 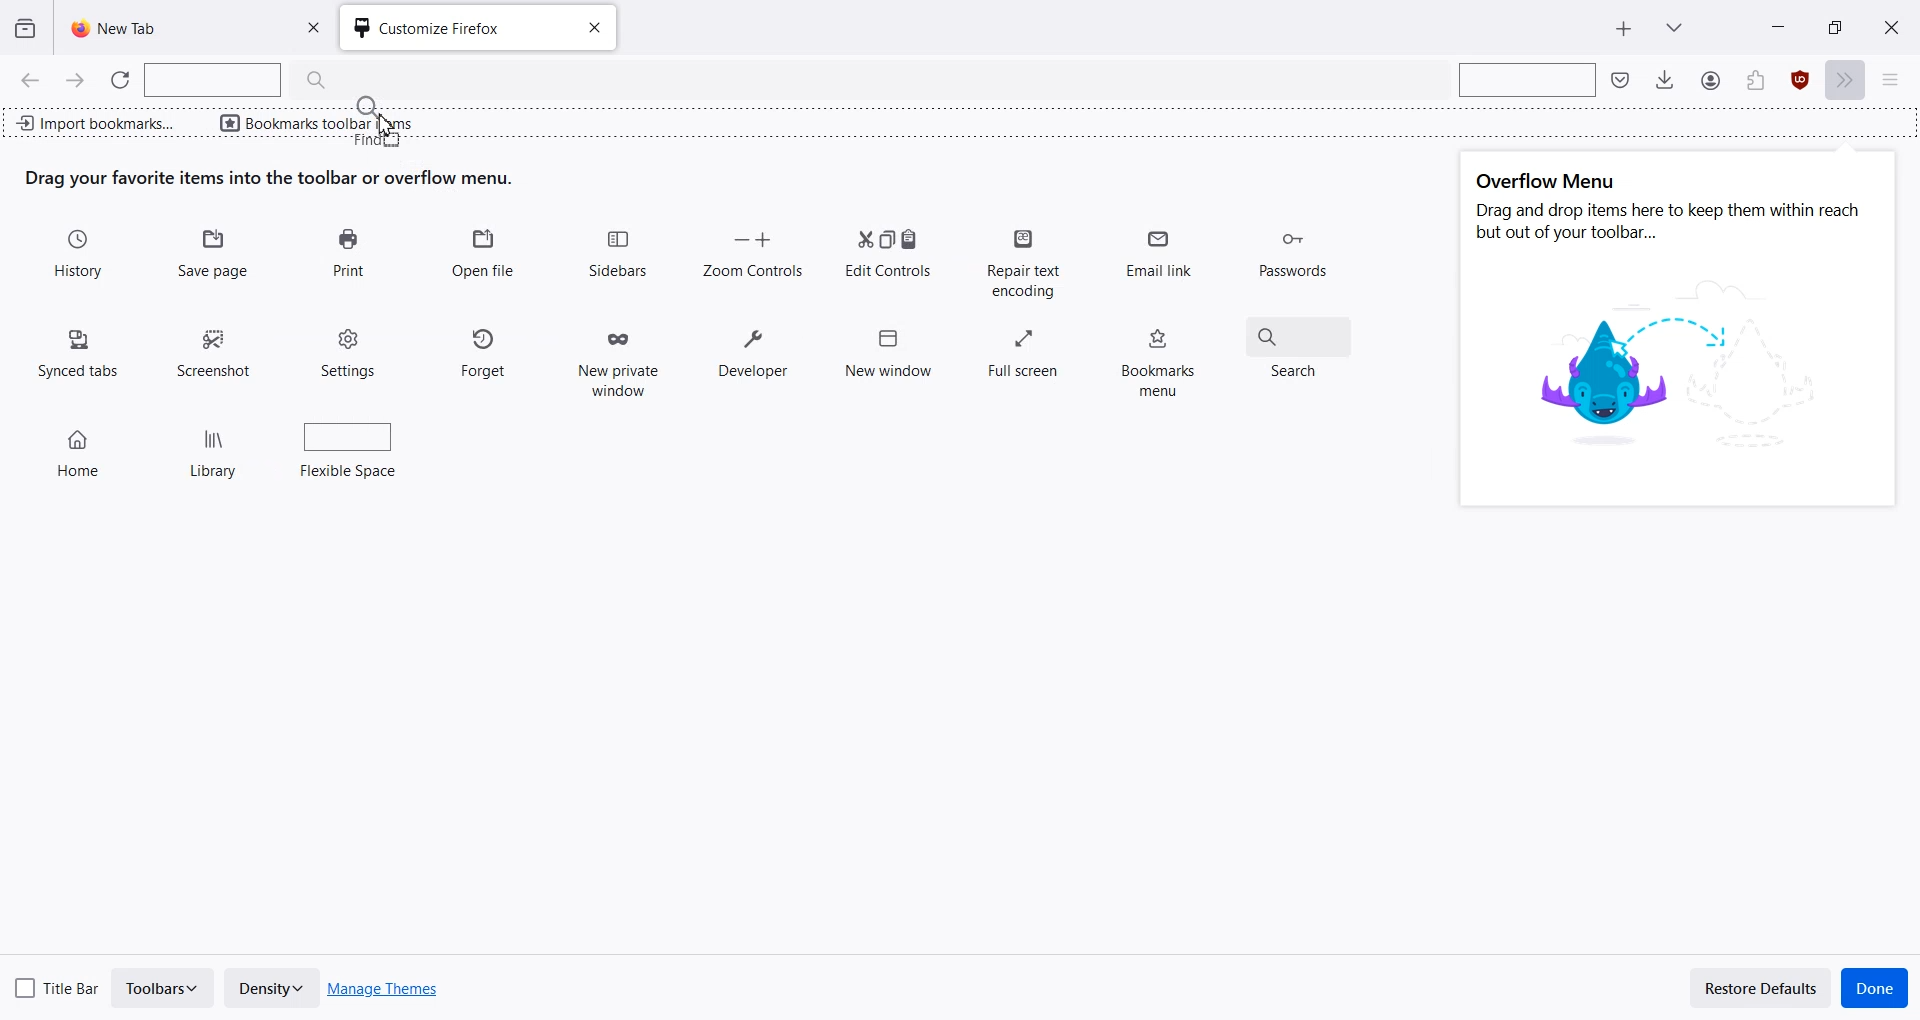 What do you see at coordinates (453, 29) in the screenshot?
I see `Customize Firefox` at bounding box center [453, 29].